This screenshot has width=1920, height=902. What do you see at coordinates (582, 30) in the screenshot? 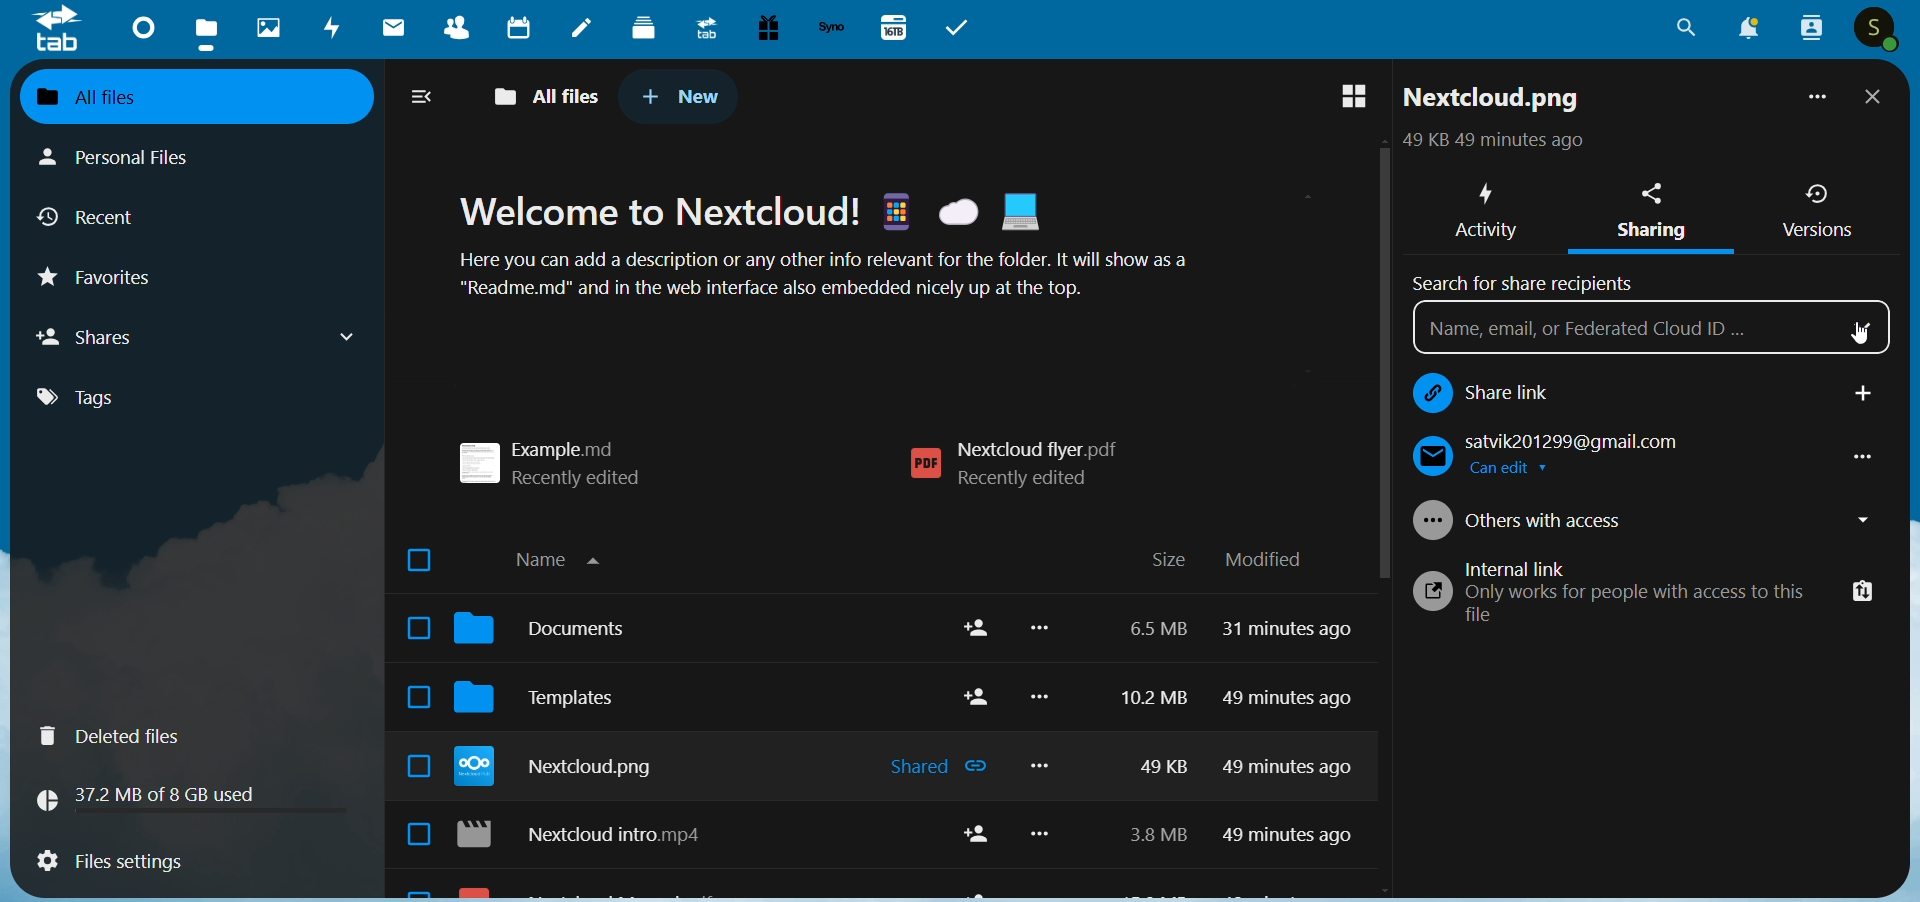
I see `notes` at bounding box center [582, 30].